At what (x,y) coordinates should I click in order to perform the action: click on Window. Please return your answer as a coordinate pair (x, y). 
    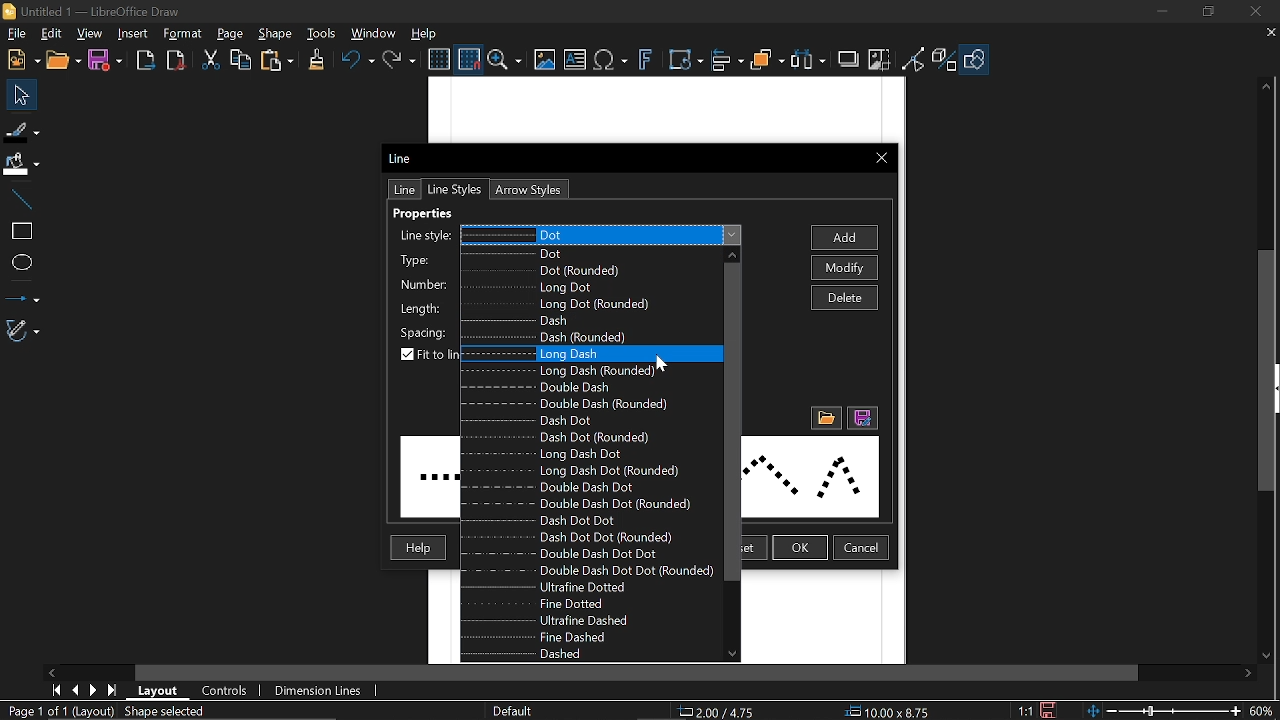
    Looking at the image, I should click on (374, 32).